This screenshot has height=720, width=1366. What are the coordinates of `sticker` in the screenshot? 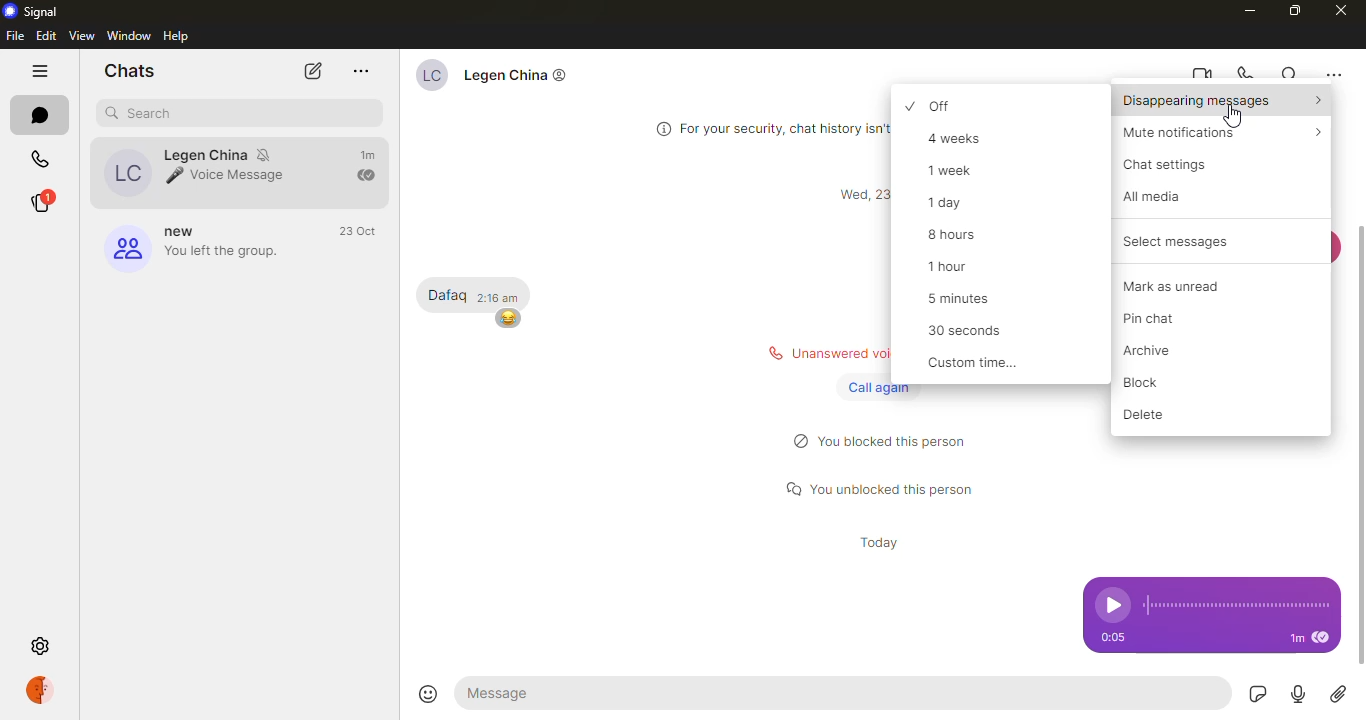 It's located at (1259, 694).